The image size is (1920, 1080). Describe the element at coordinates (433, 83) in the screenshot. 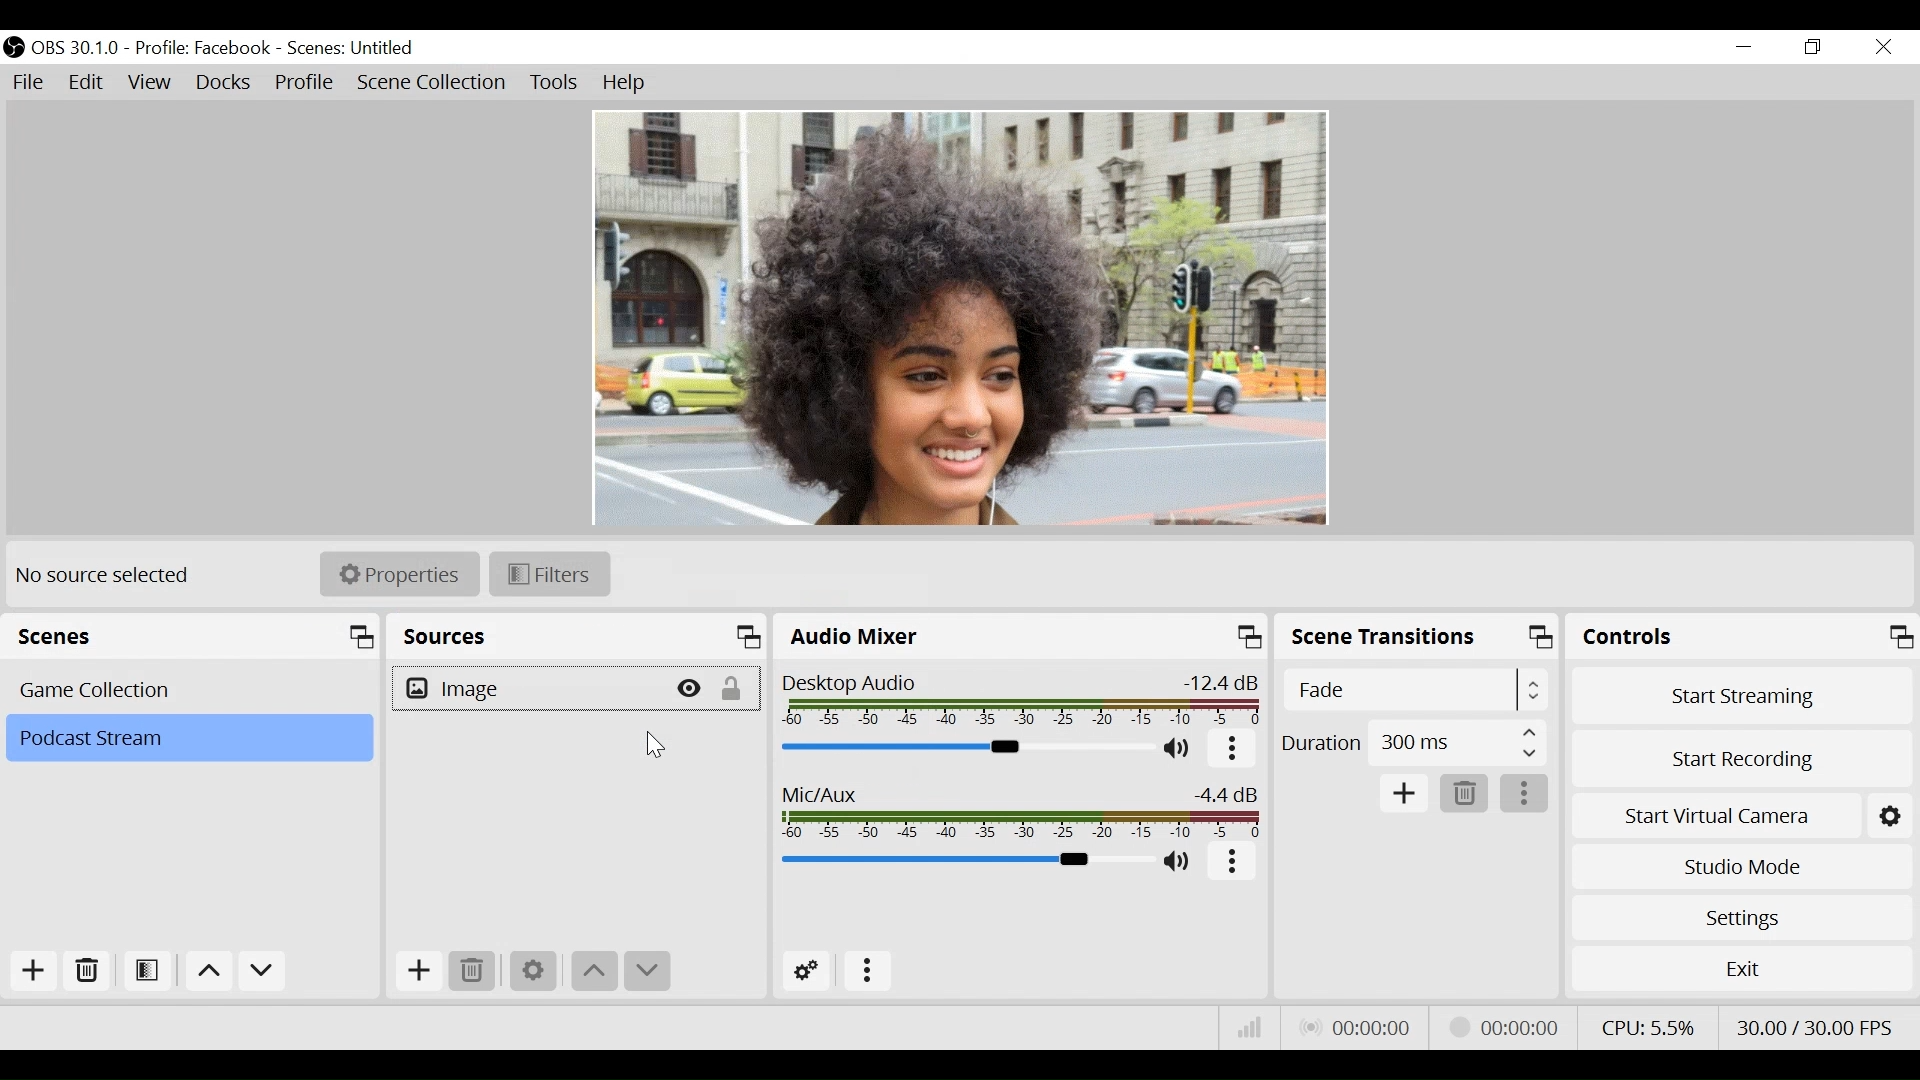

I see `Scene Collection` at that location.